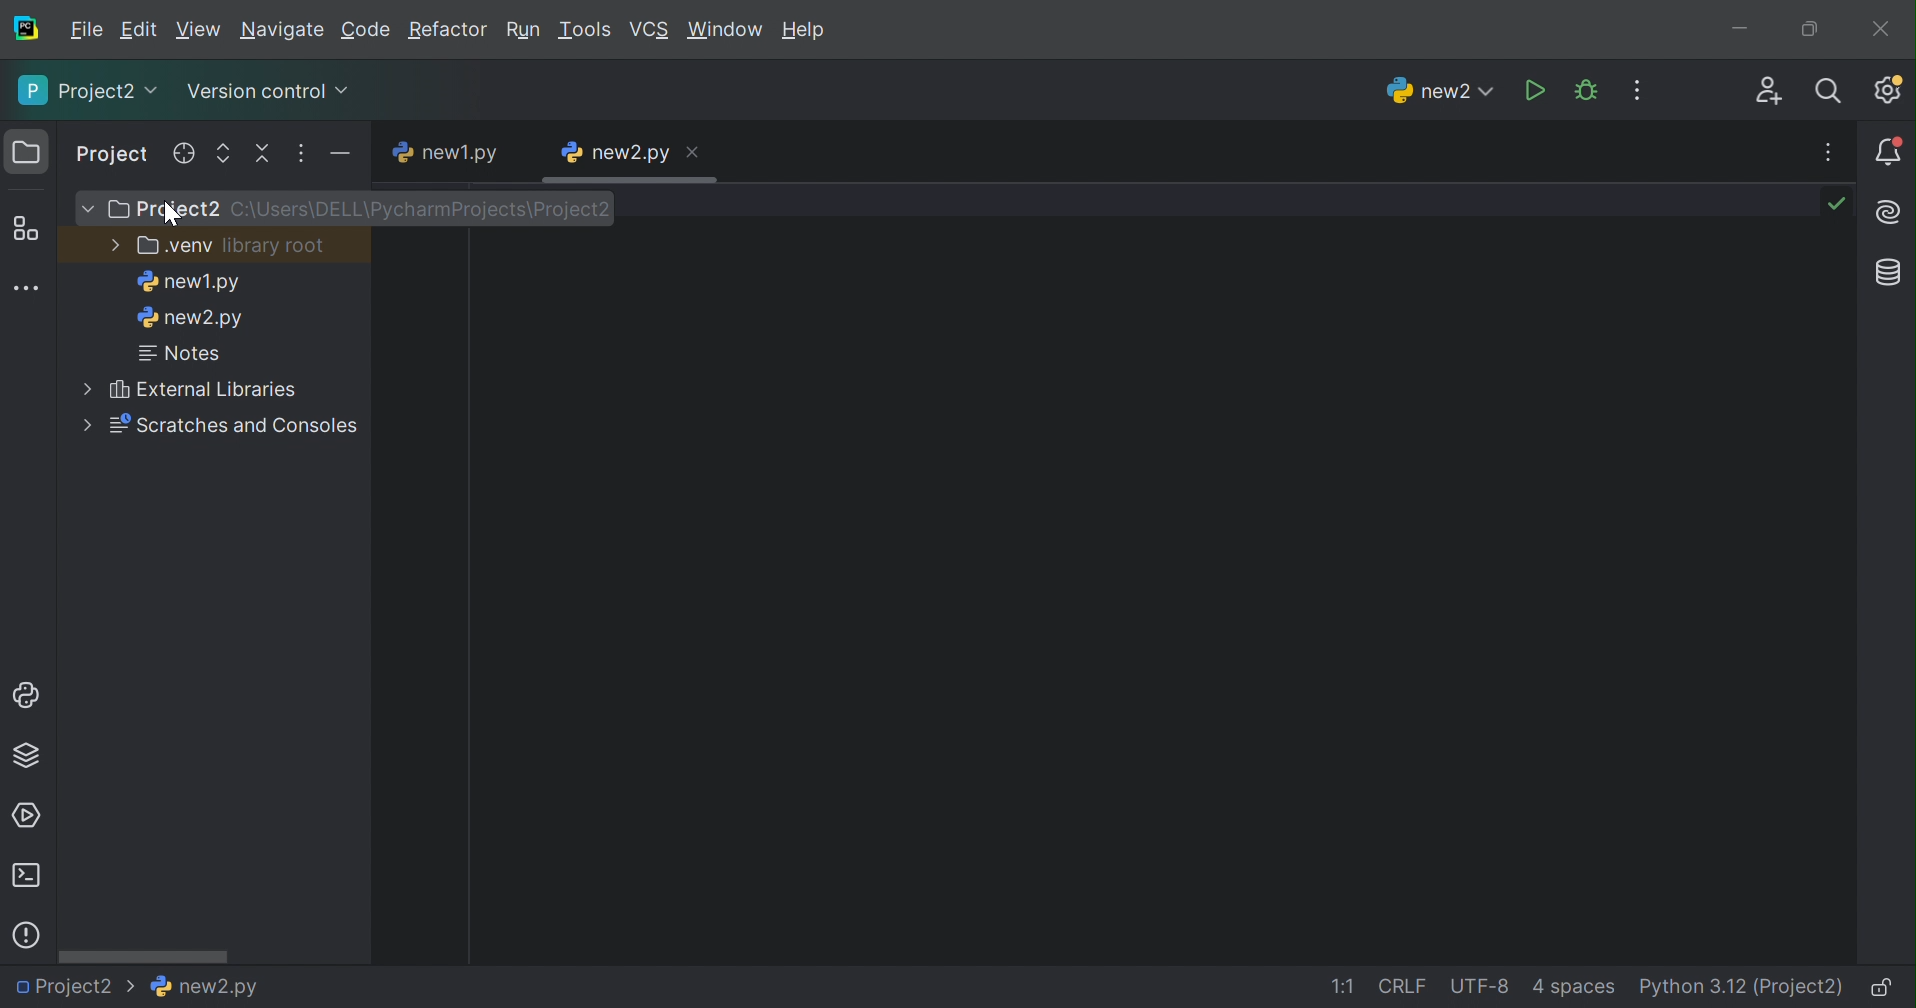 This screenshot has height=1008, width=1916. What do you see at coordinates (1892, 274) in the screenshot?
I see `Database` at bounding box center [1892, 274].